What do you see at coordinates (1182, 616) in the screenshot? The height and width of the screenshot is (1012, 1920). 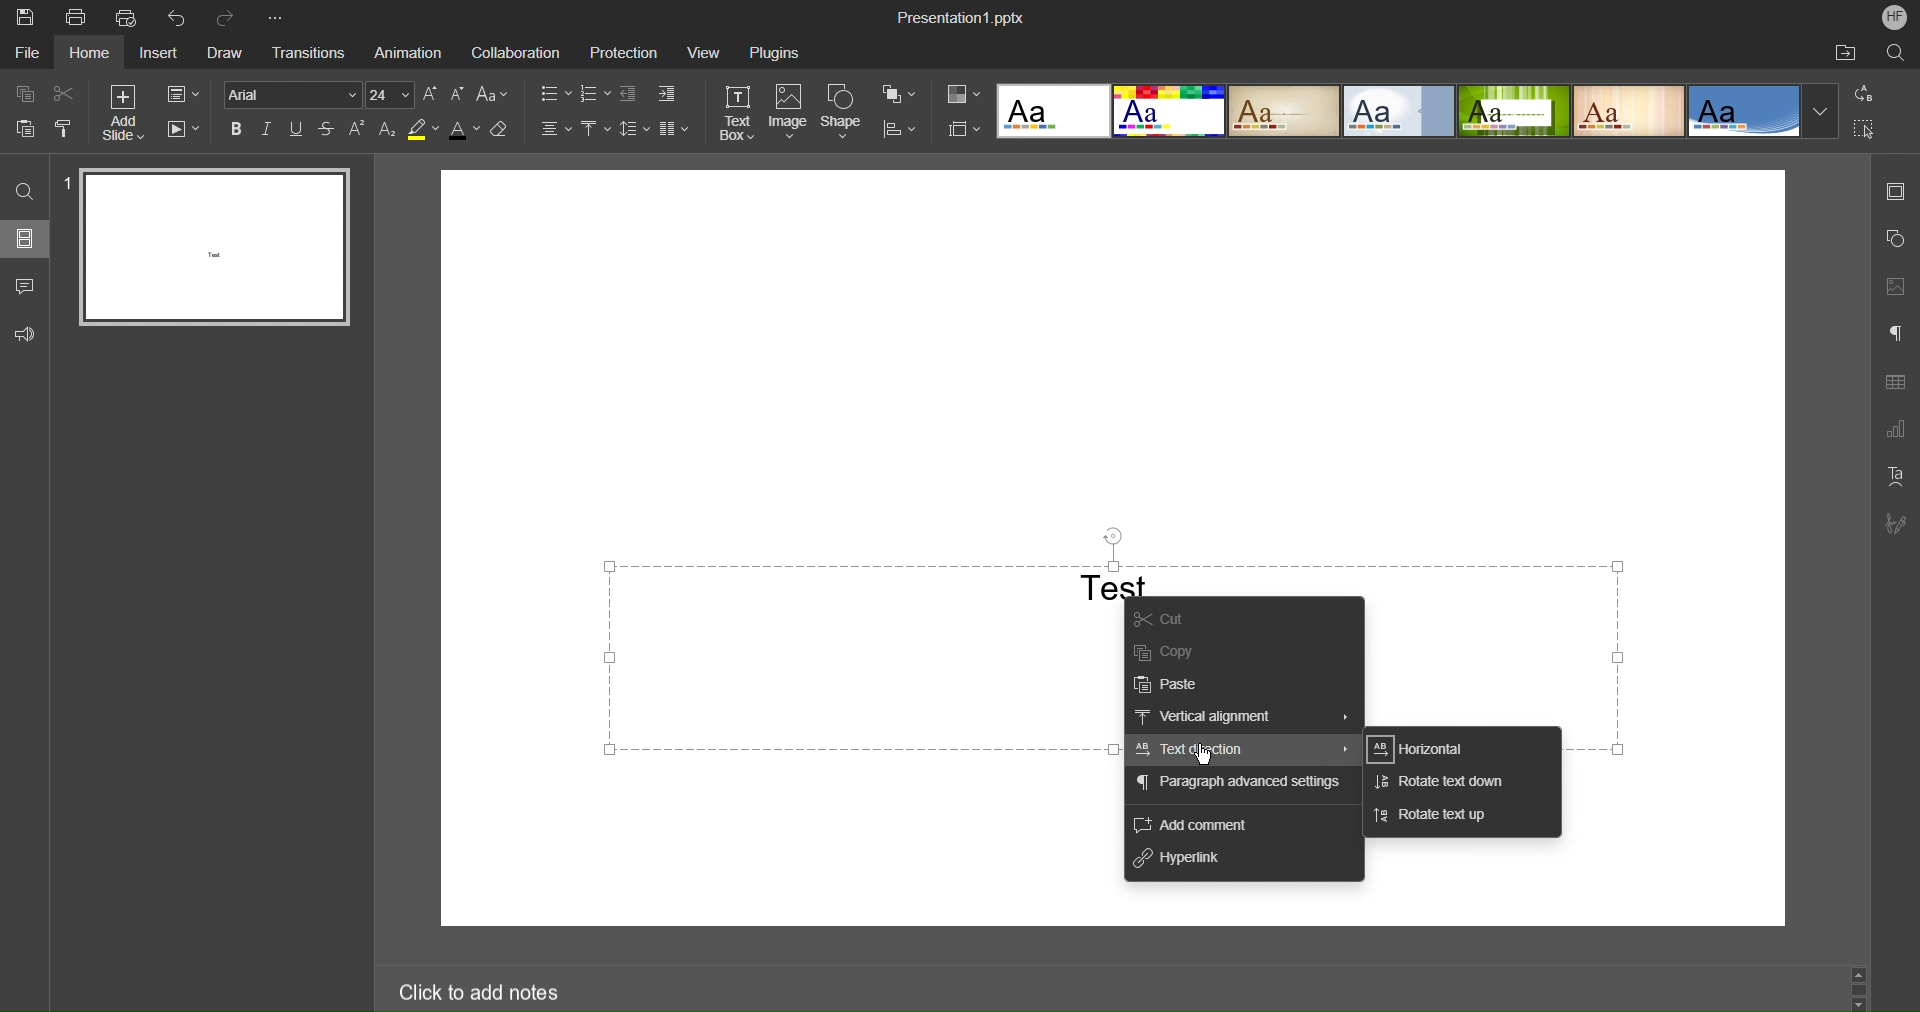 I see `Cut` at bounding box center [1182, 616].